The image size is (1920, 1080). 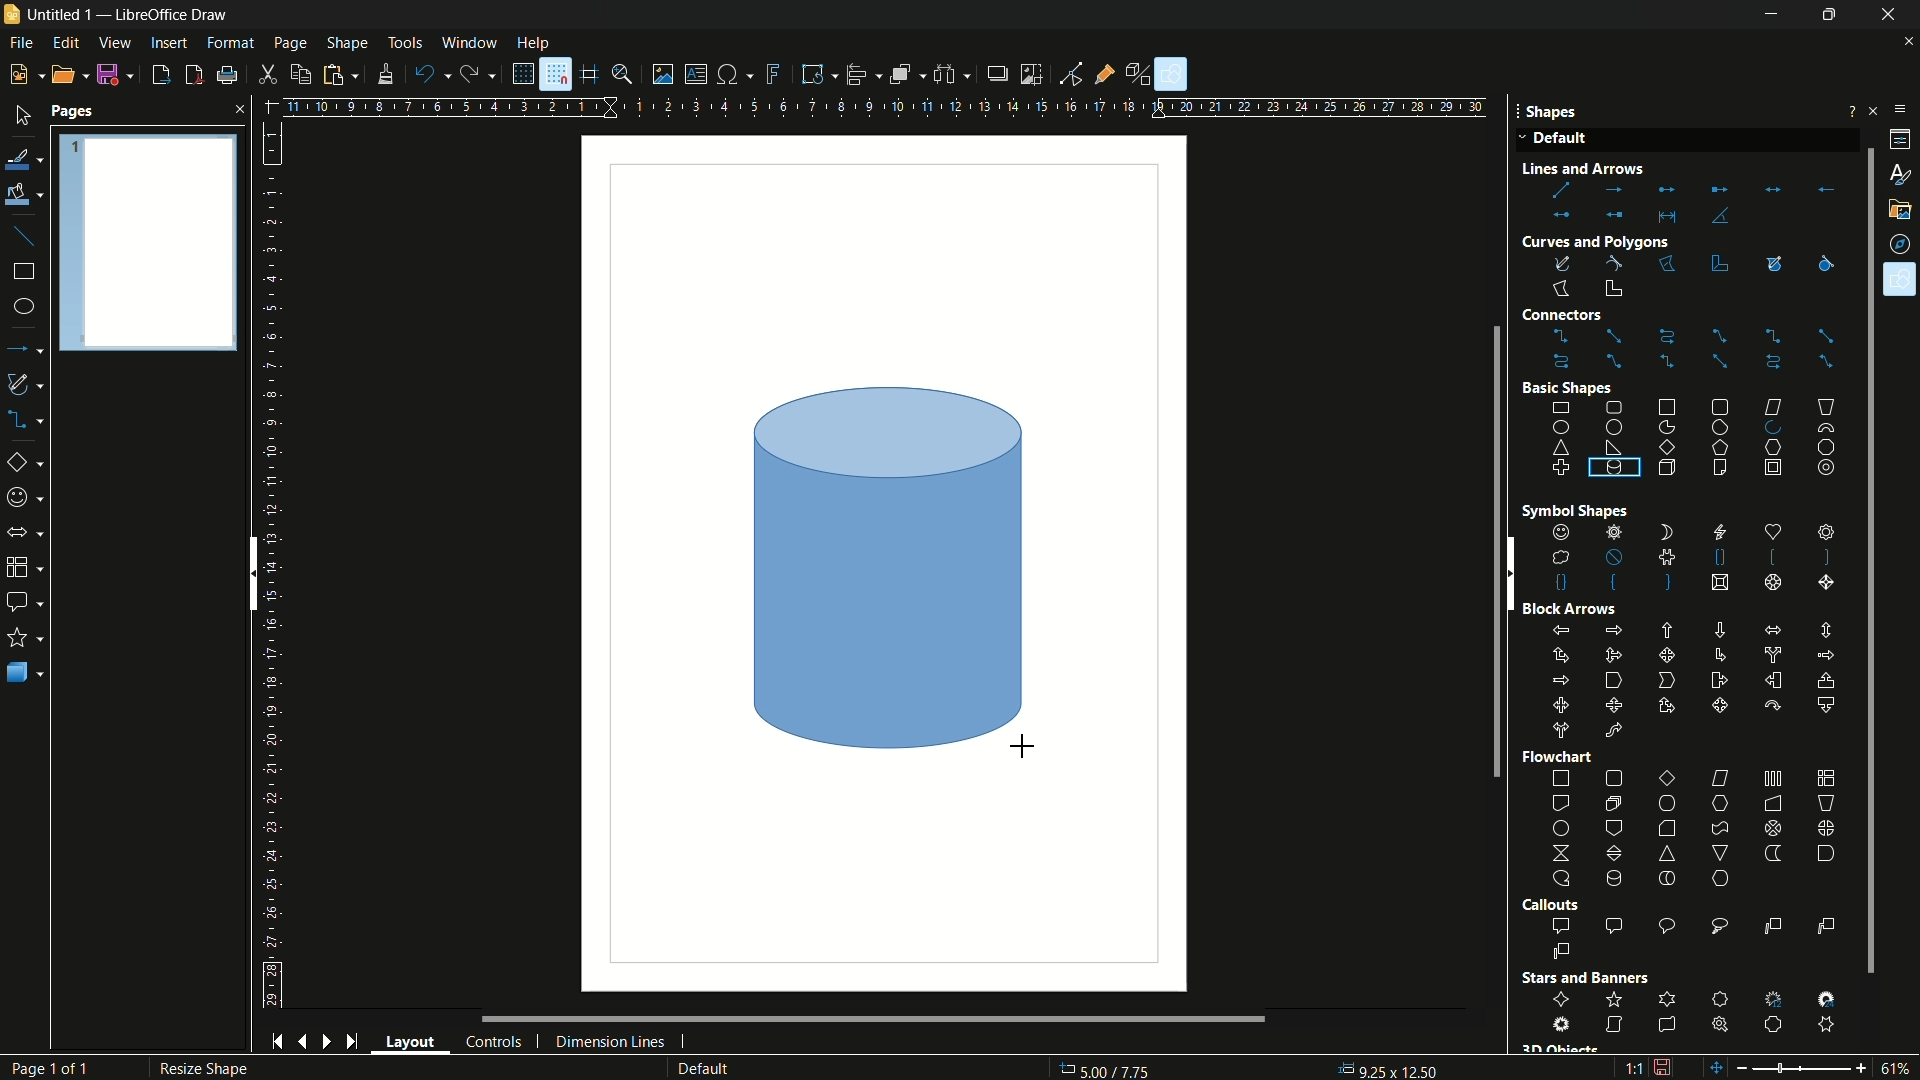 I want to click on new file, so click(x=24, y=75).